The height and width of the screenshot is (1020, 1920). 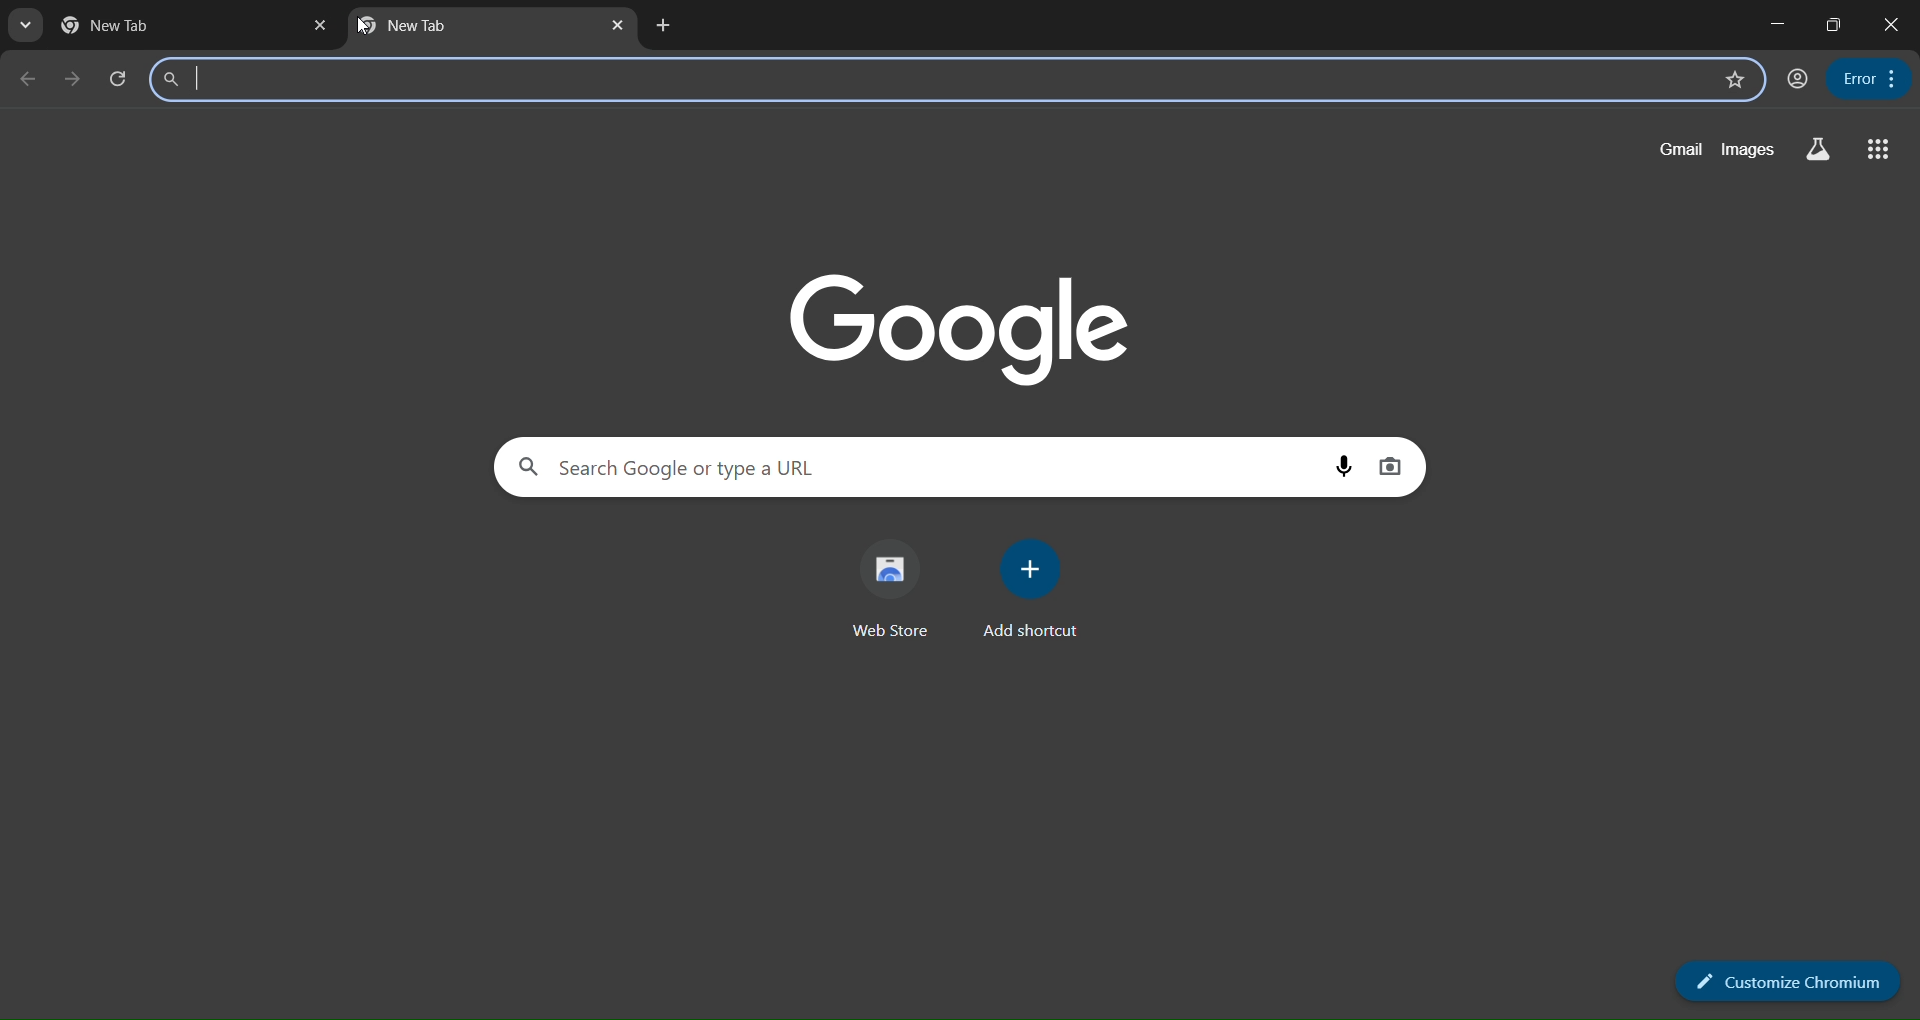 I want to click on search google or type a url, so click(x=914, y=467).